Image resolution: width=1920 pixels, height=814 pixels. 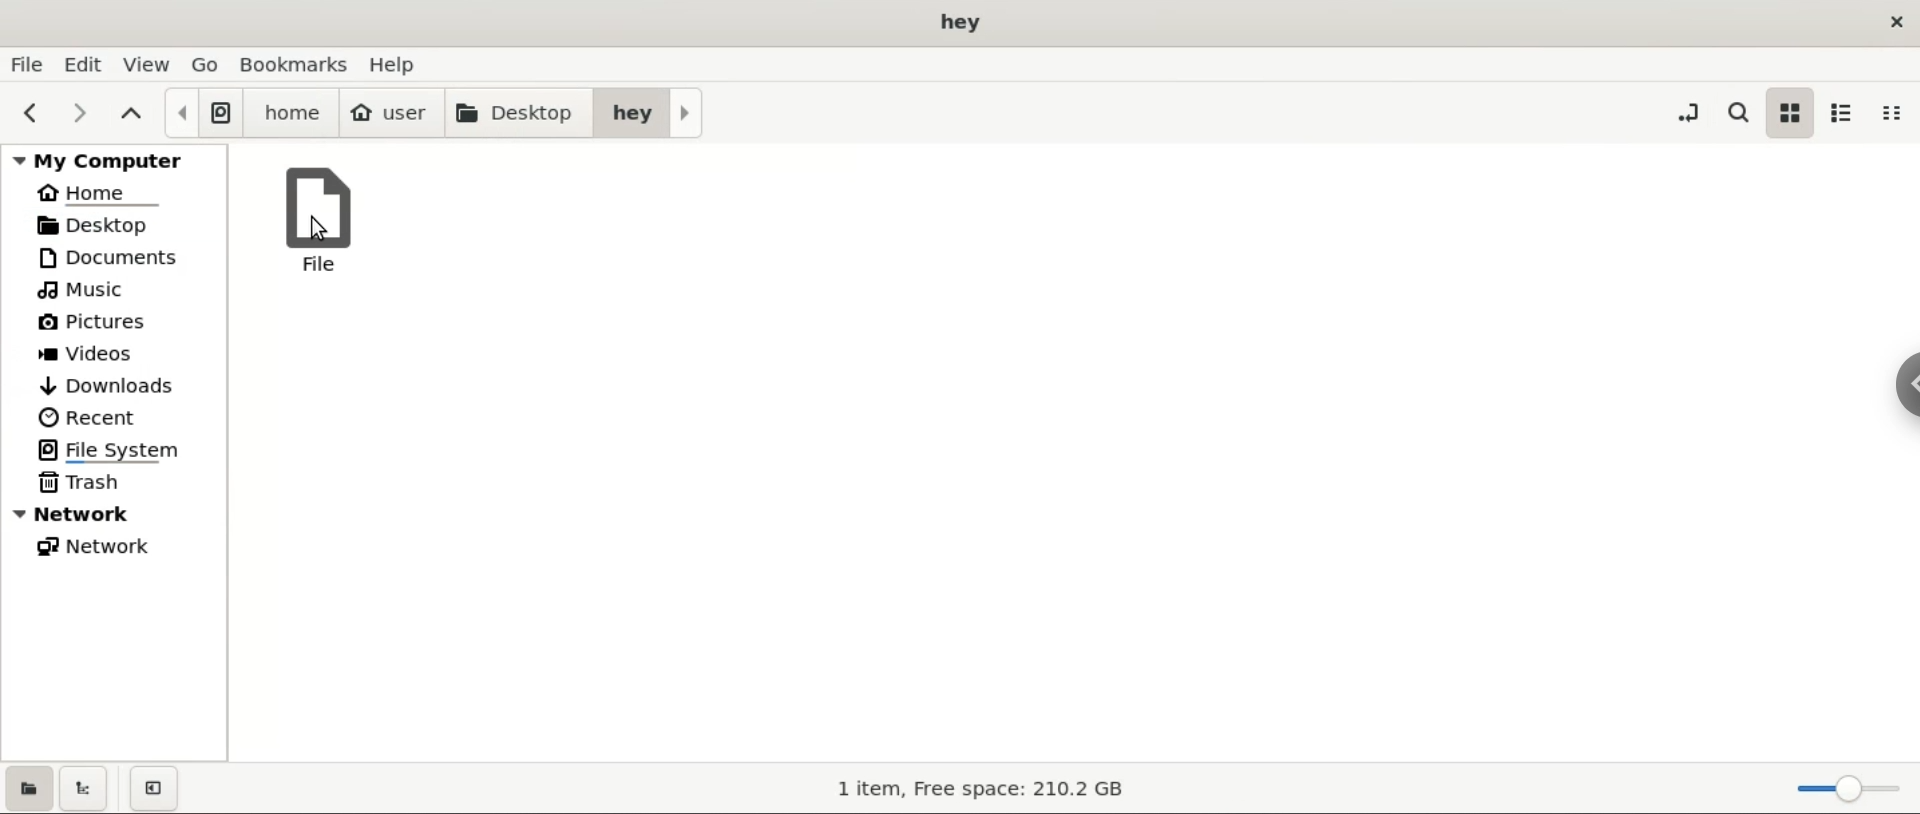 What do you see at coordinates (154, 789) in the screenshot?
I see `close sidebar` at bounding box center [154, 789].